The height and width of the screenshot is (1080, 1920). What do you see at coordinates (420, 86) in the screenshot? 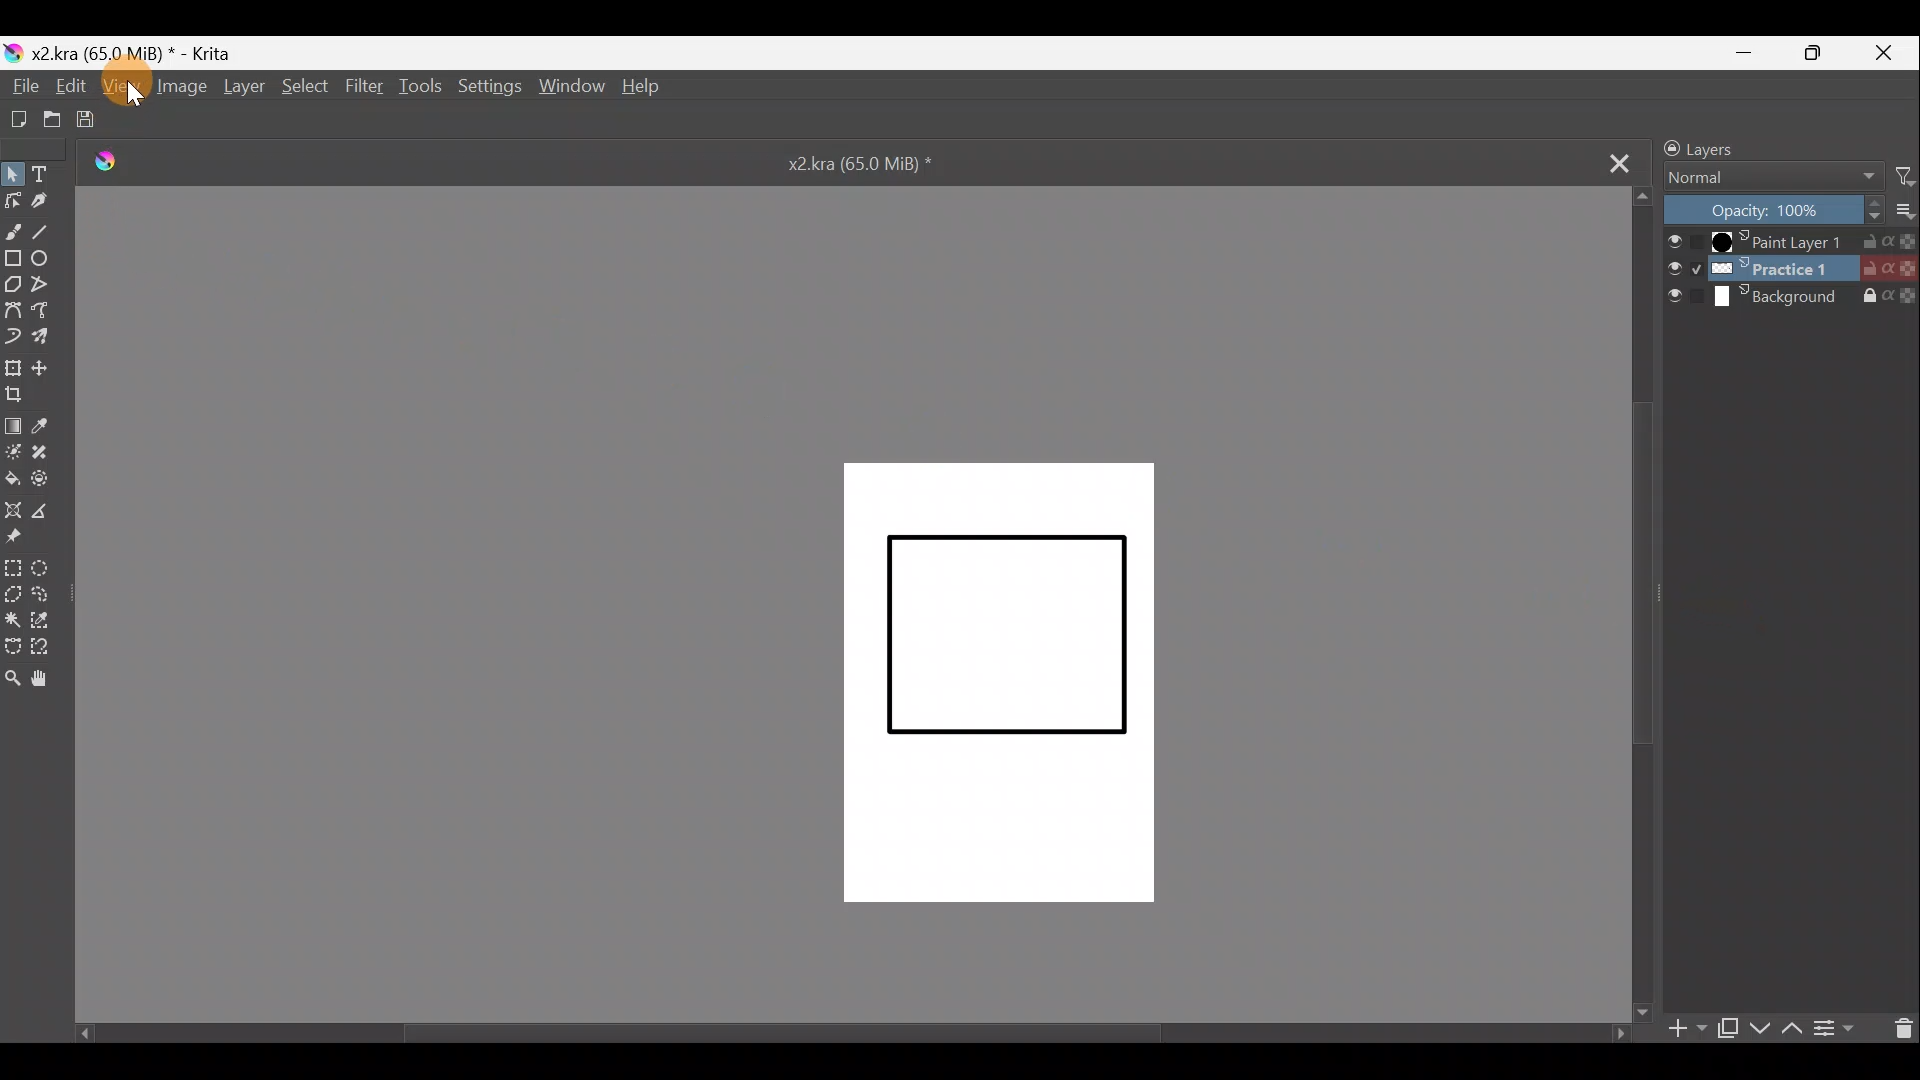
I see `Tools` at bounding box center [420, 86].